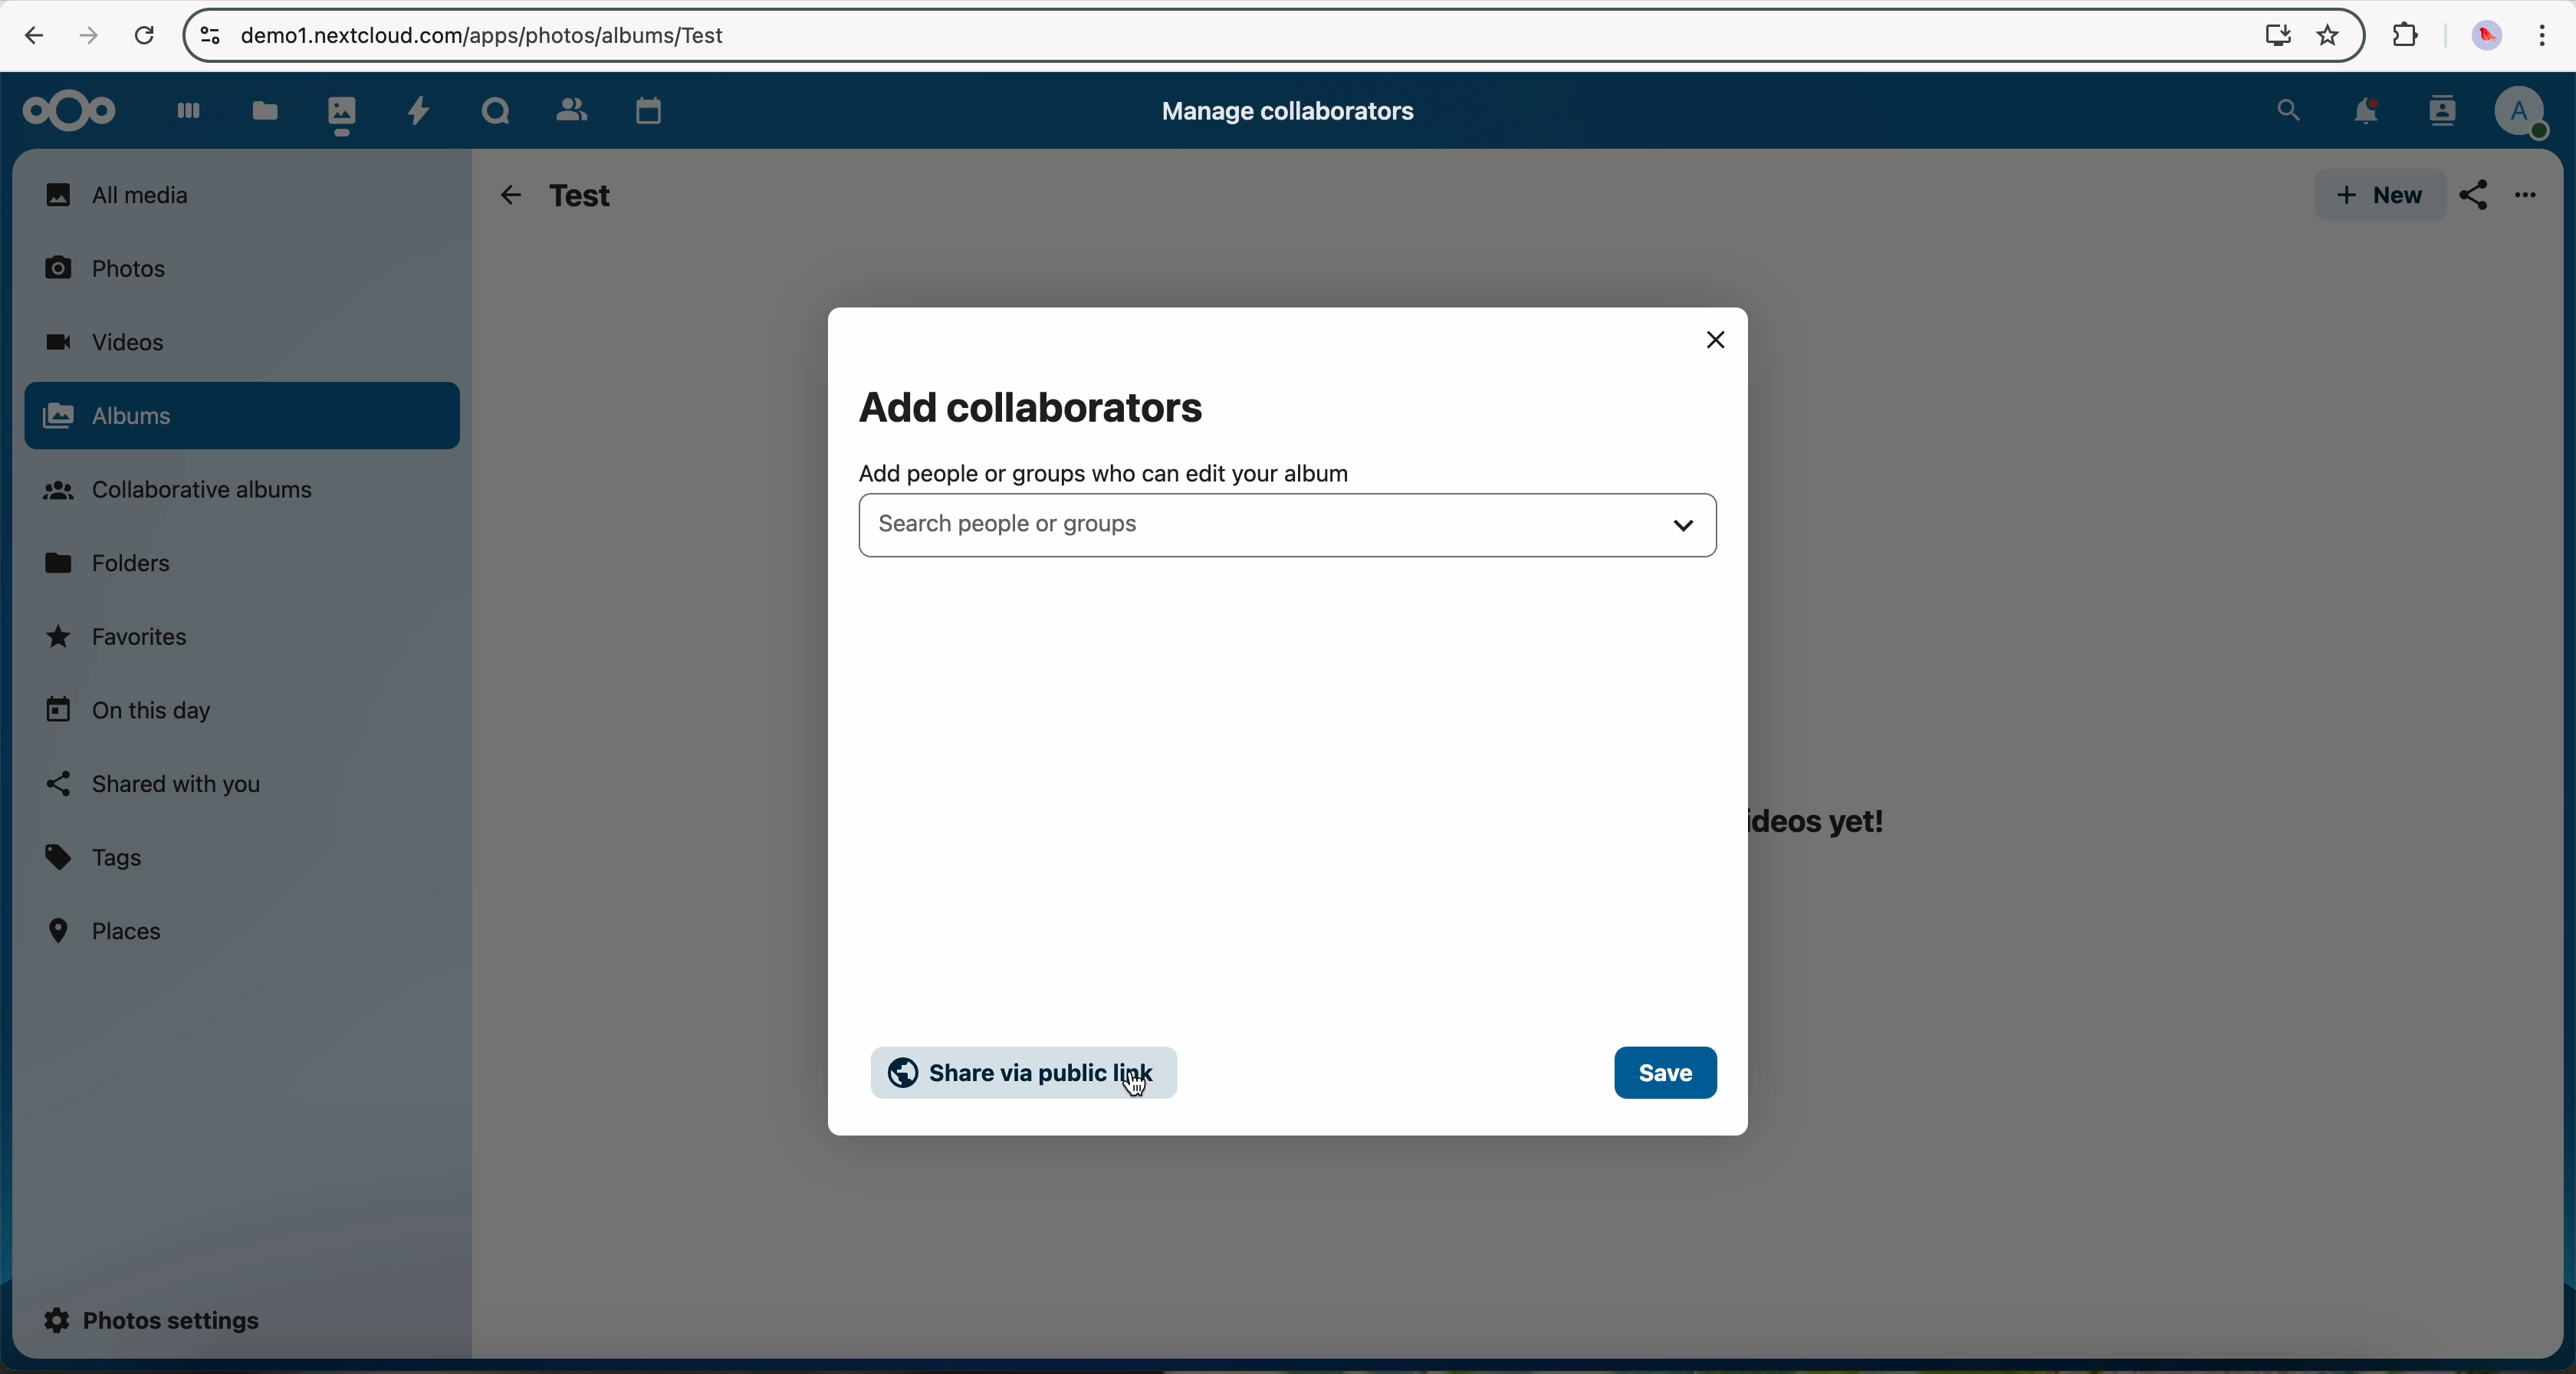 This screenshot has height=1374, width=2576. What do you see at coordinates (1714, 338) in the screenshot?
I see `close pop-up` at bounding box center [1714, 338].